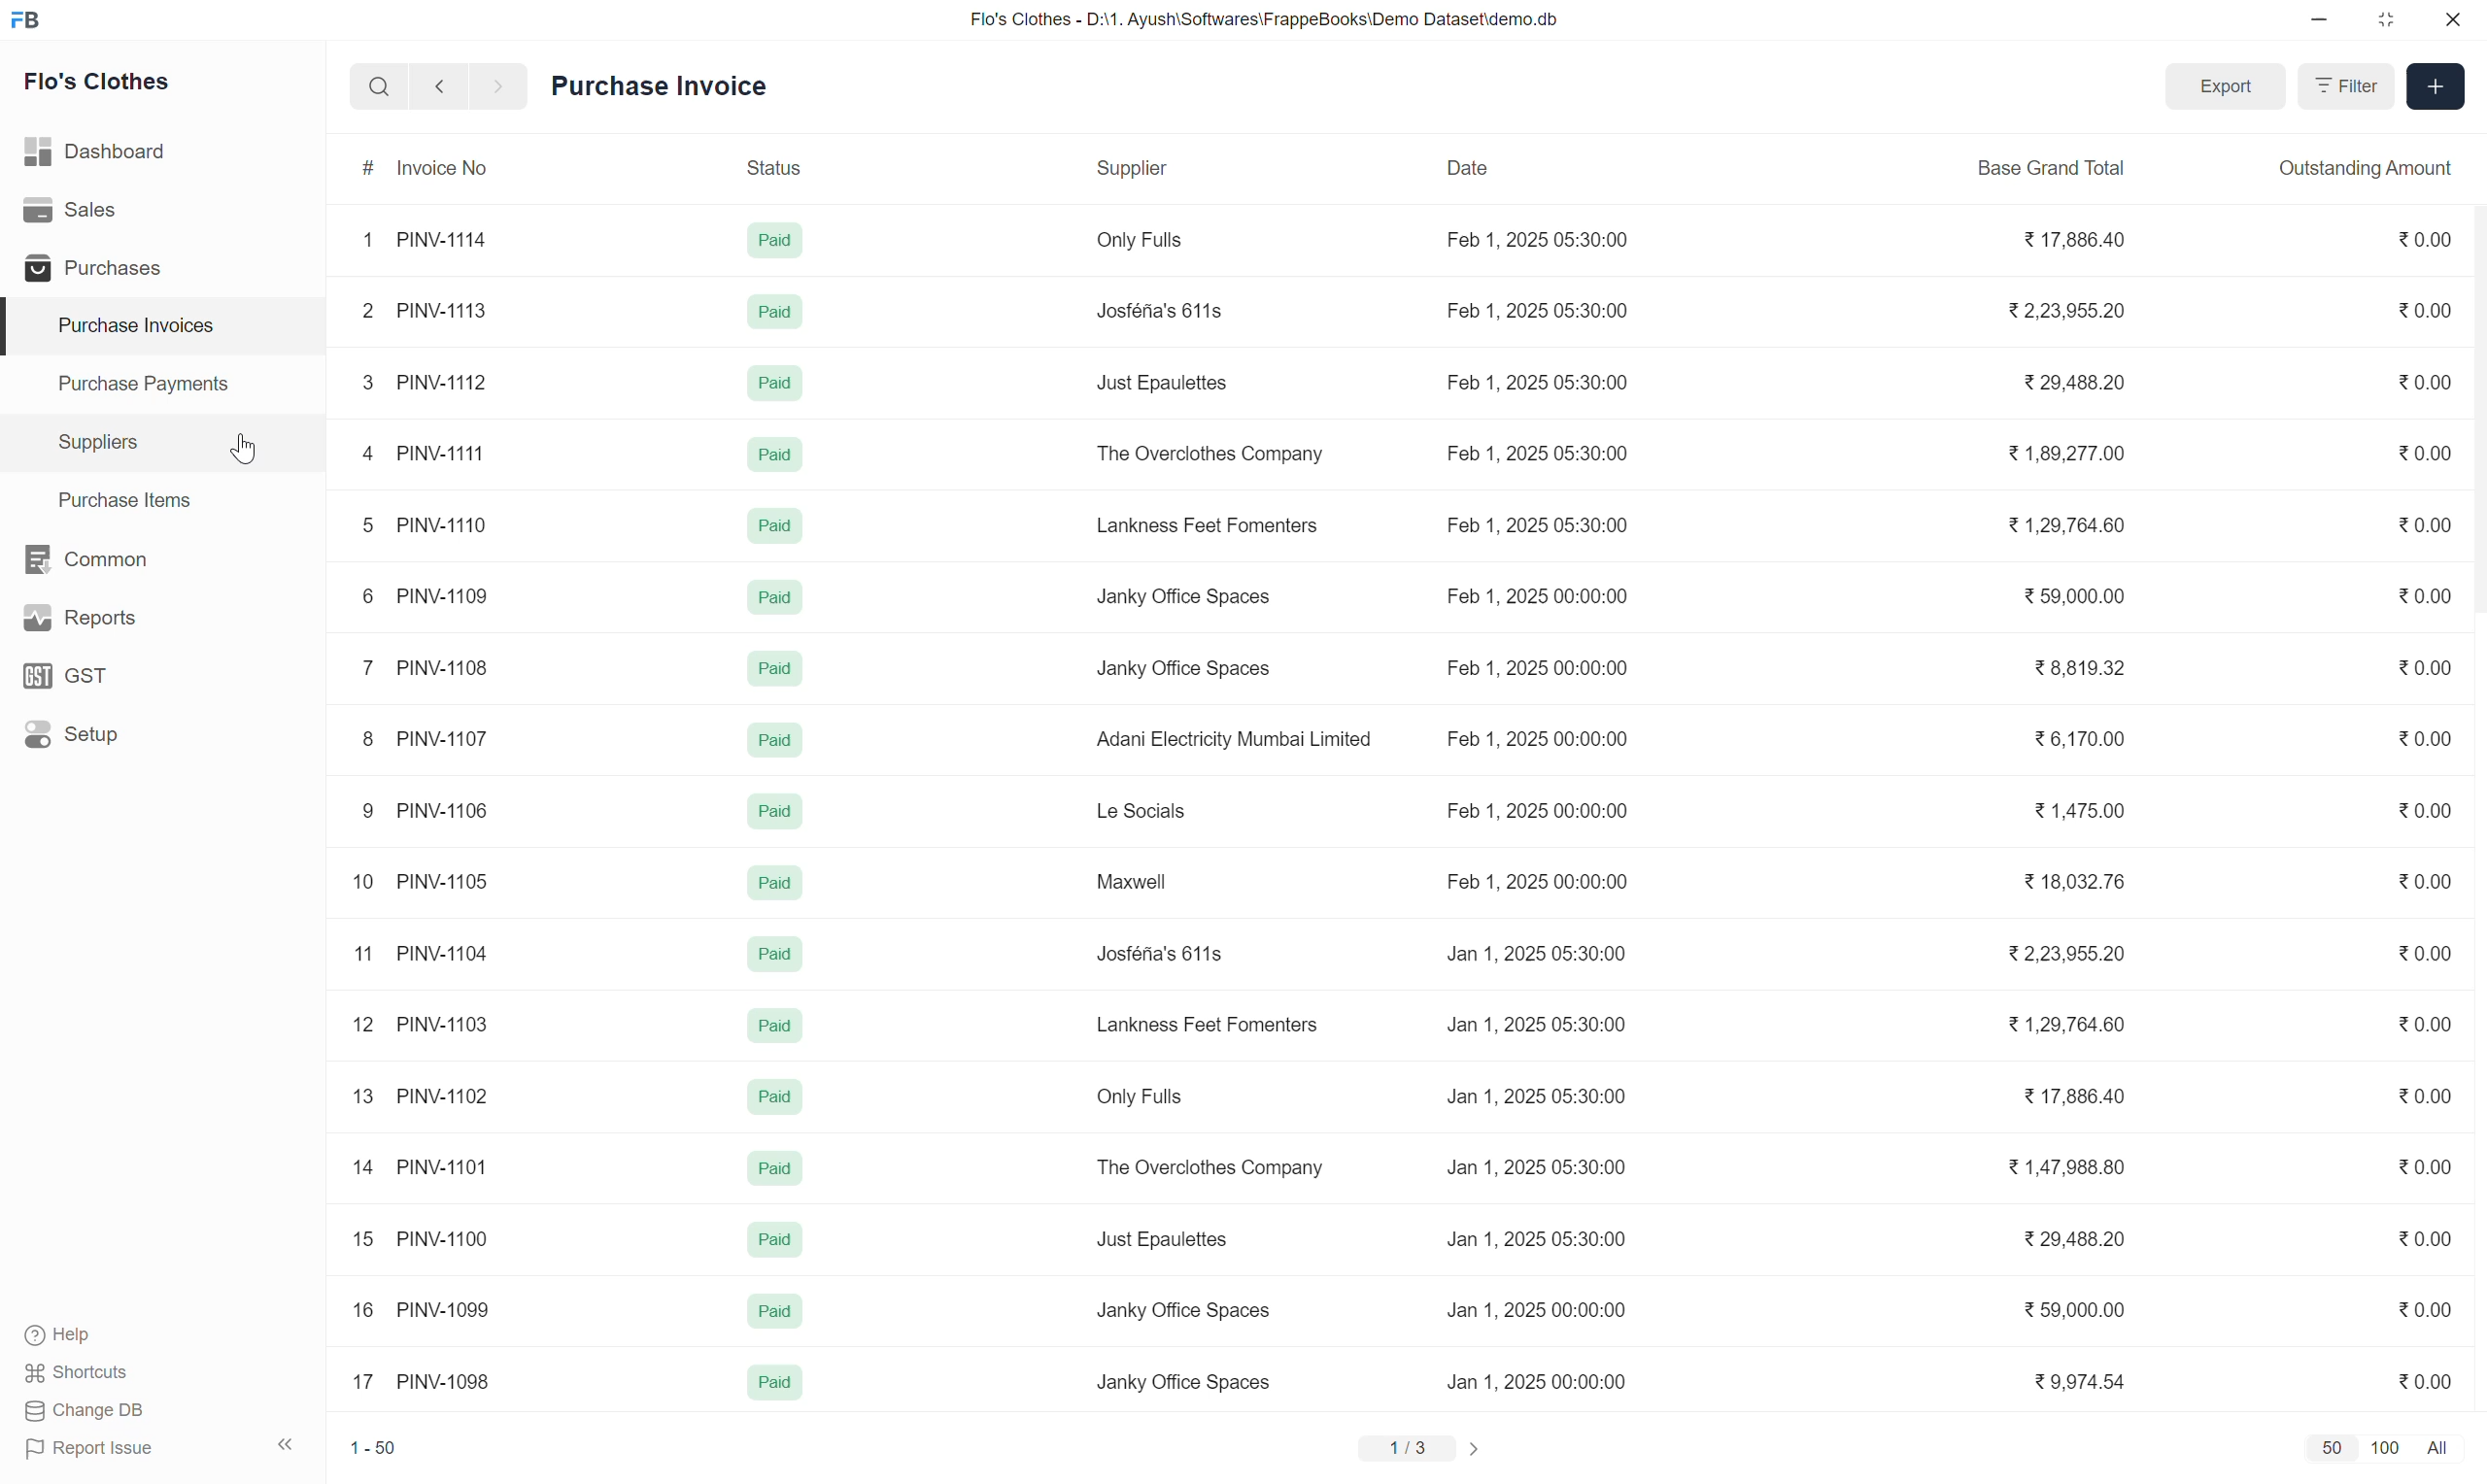  Describe the element at coordinates (775, 952) in the screenshot. I see `paid` at that location.